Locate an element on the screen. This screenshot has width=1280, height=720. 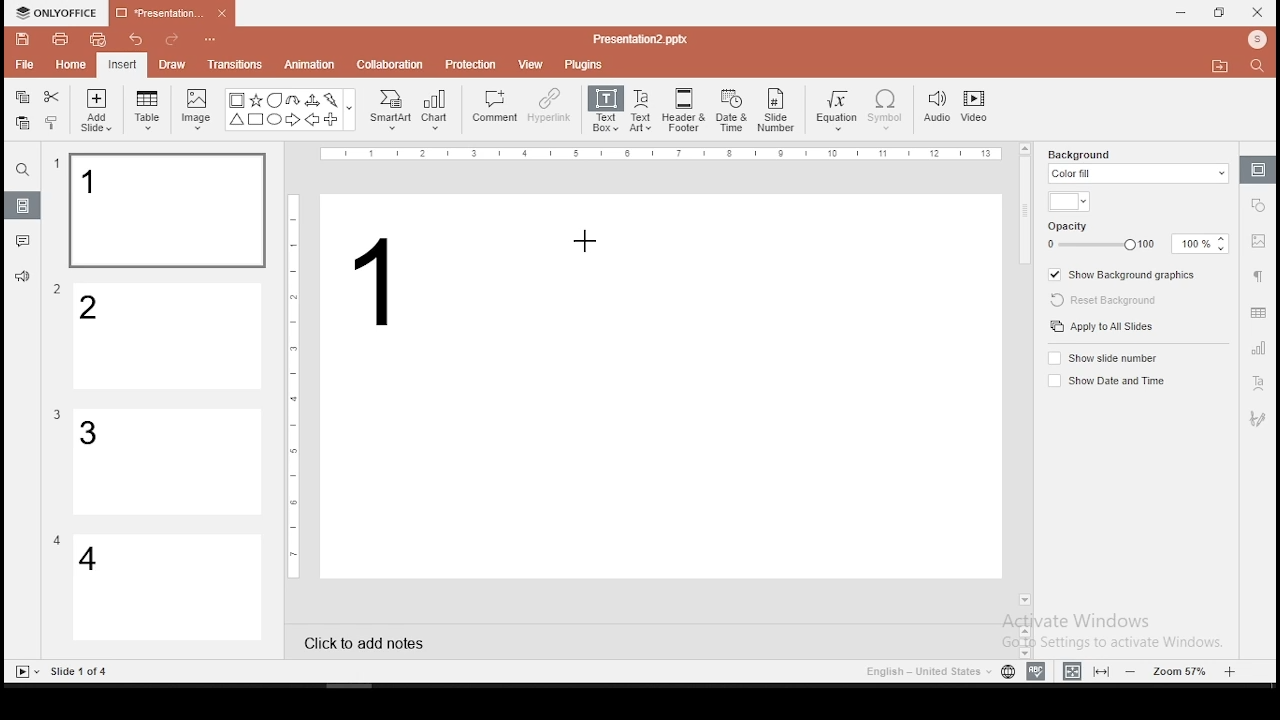
animation is located at coordinates (308, 66).